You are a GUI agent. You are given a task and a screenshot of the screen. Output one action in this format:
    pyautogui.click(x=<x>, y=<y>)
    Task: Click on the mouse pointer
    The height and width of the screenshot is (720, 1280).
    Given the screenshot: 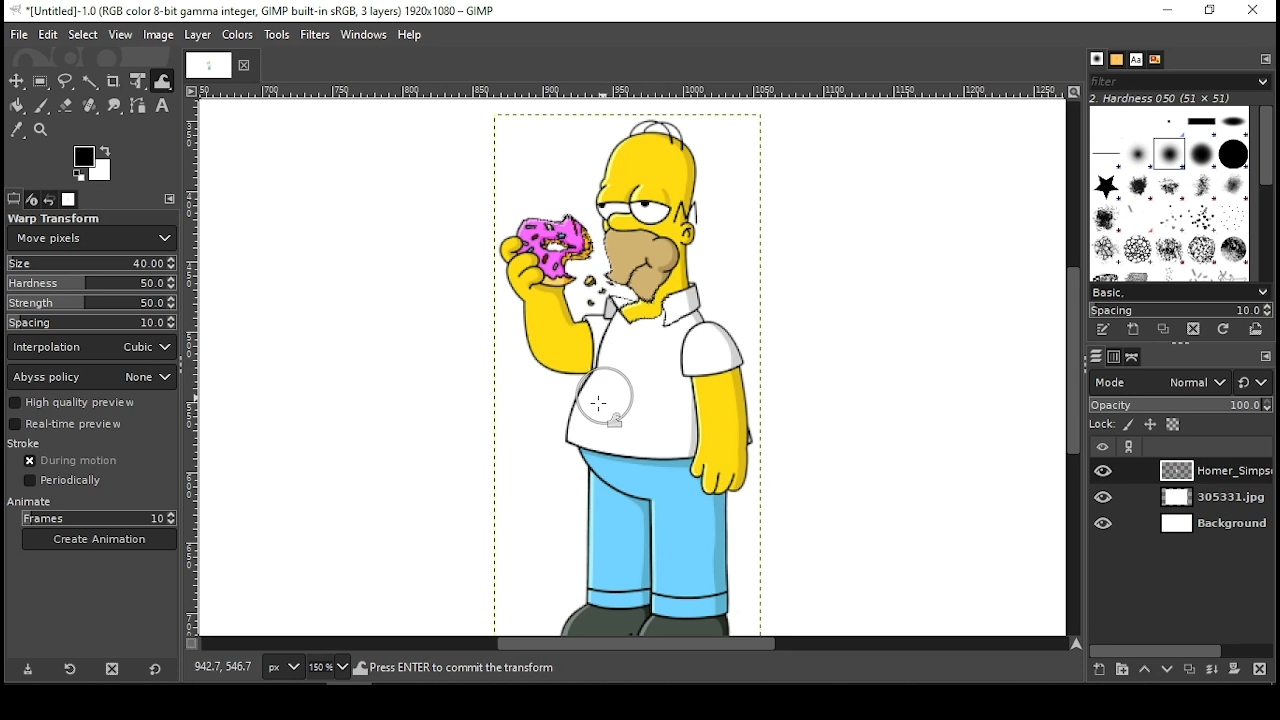 What is the action you would take?
    pyautogui.click(x=598, y=402)
    